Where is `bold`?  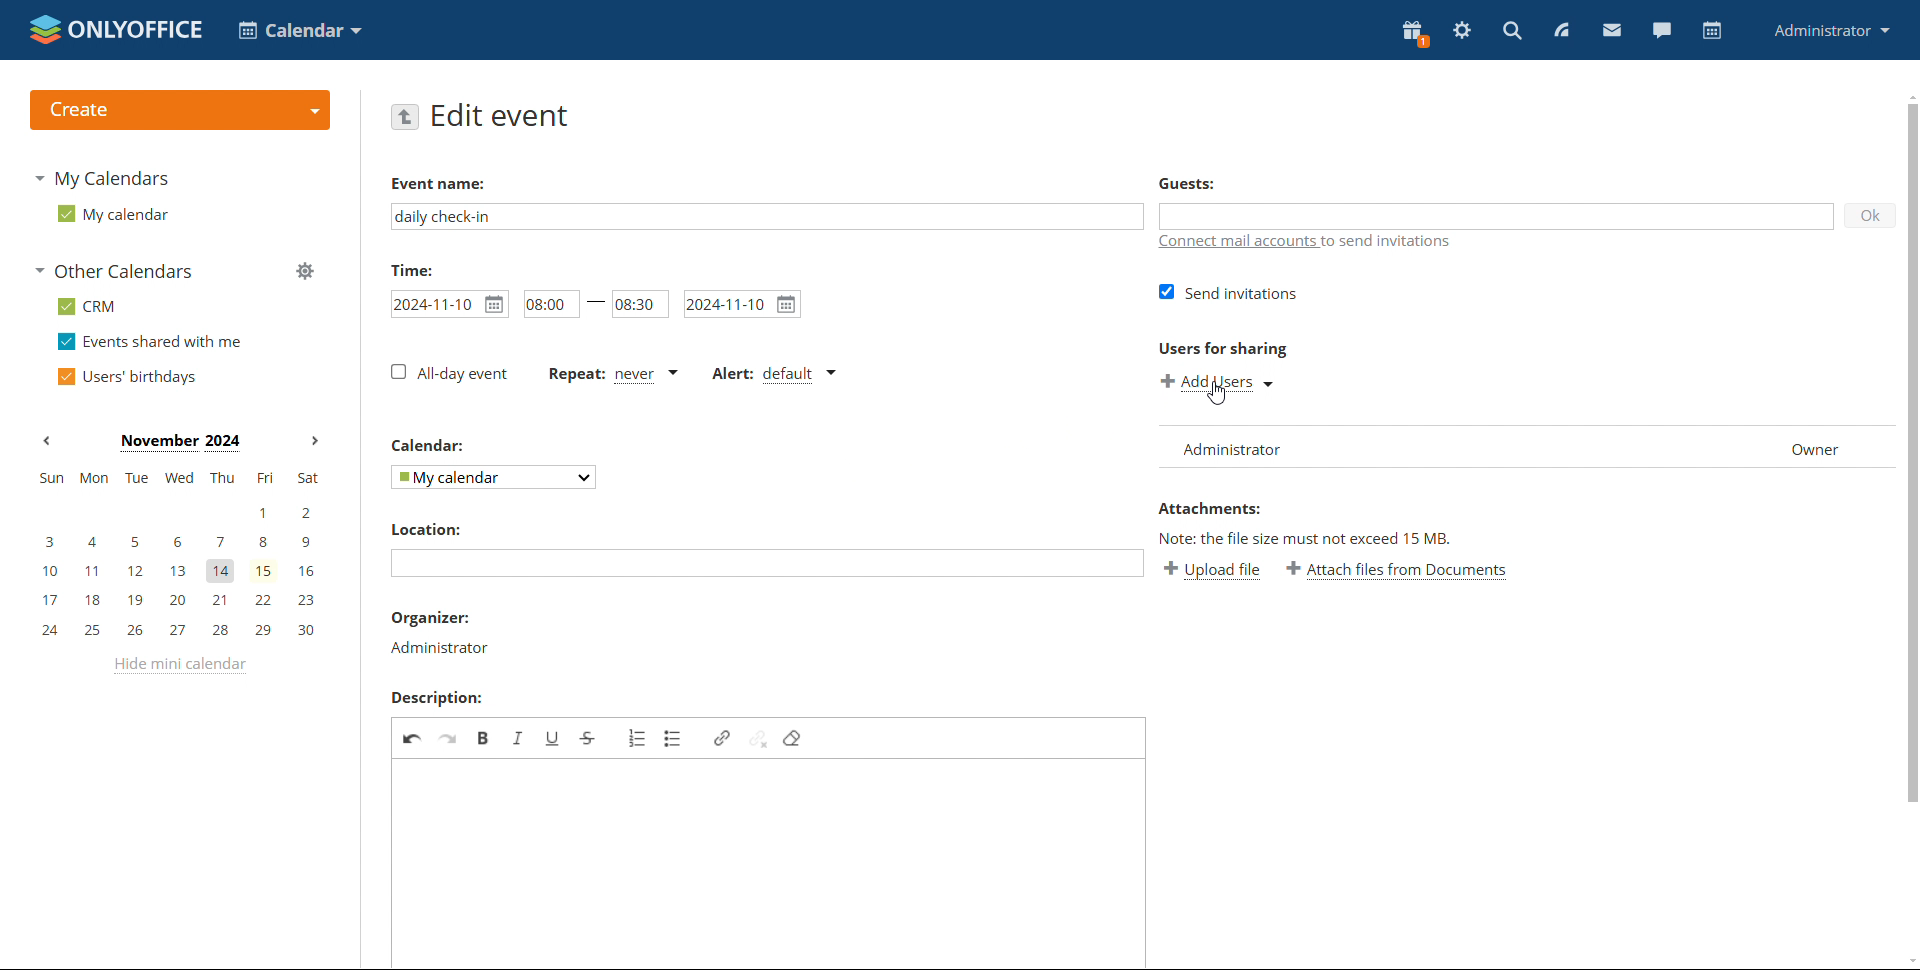 bold is located at coordinates (485, 737).